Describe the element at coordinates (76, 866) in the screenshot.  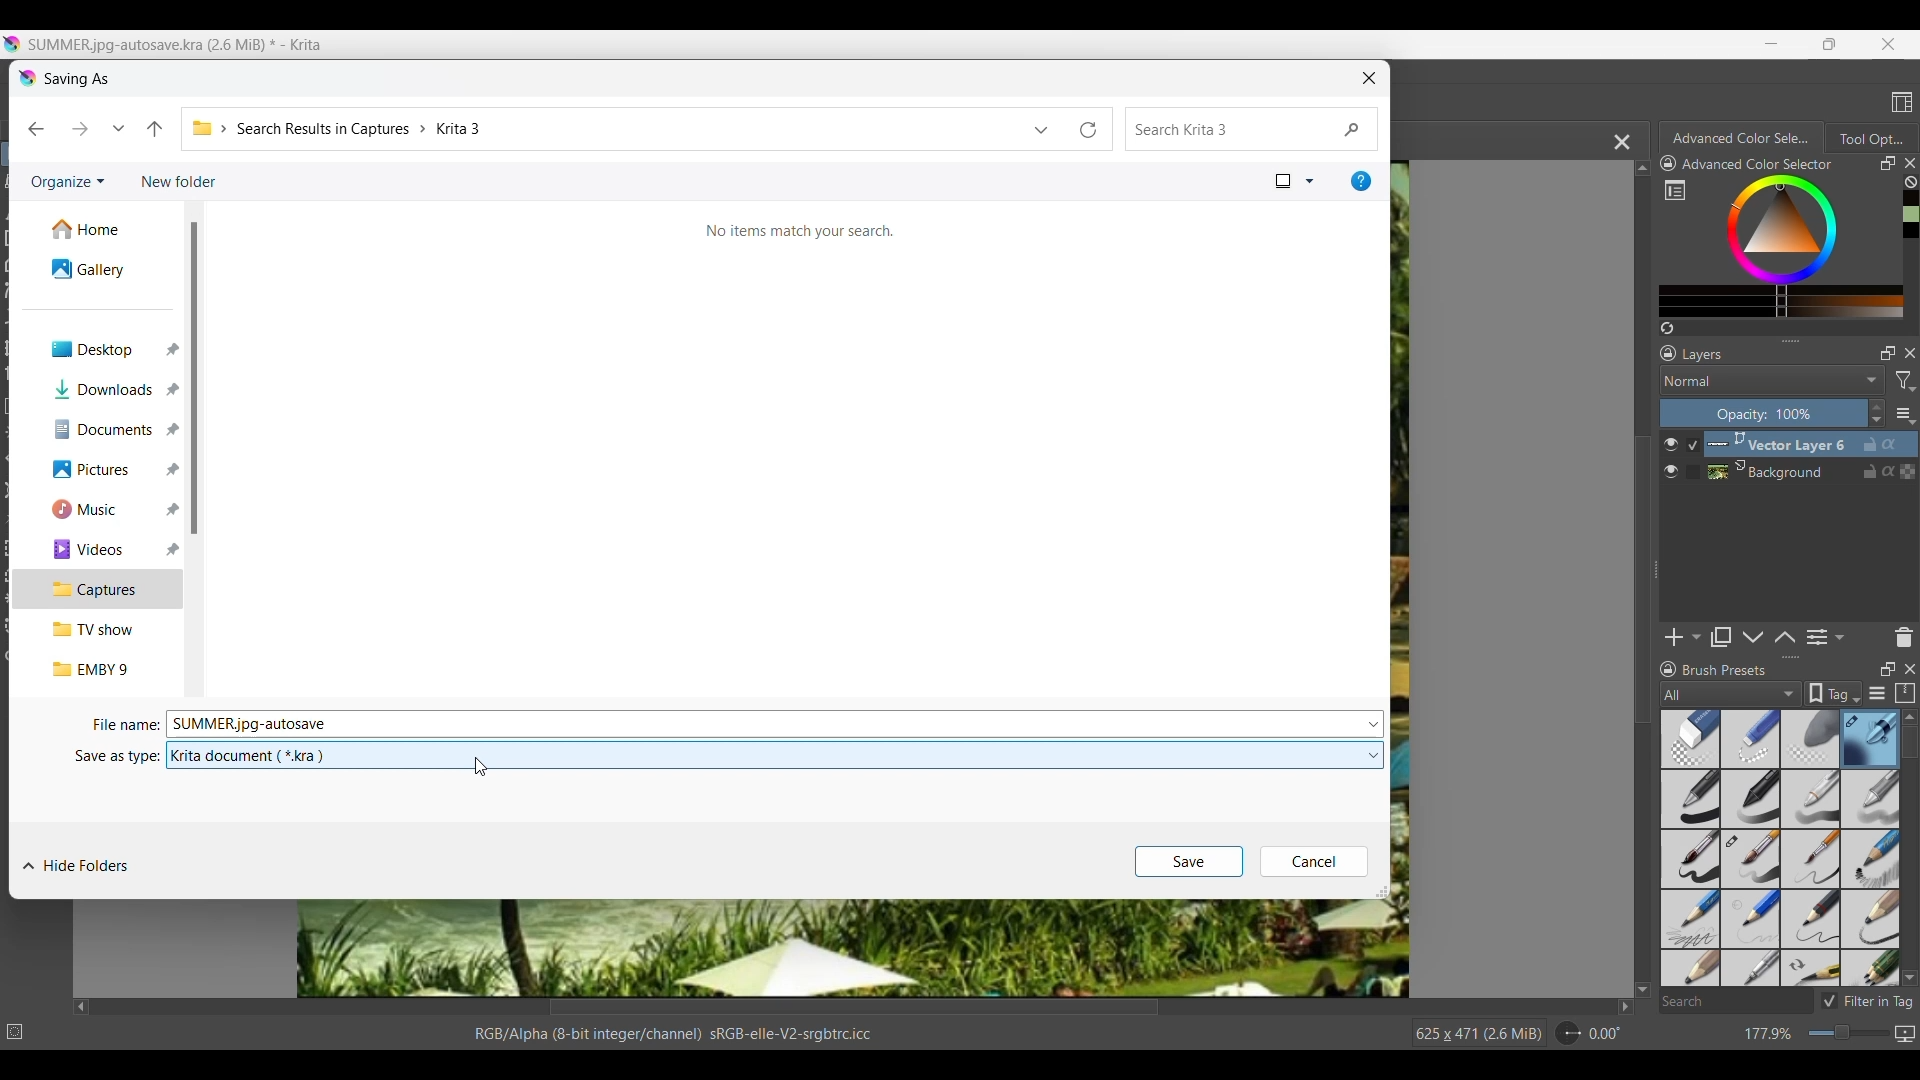
I see `Hide folders currently visible` at that location.